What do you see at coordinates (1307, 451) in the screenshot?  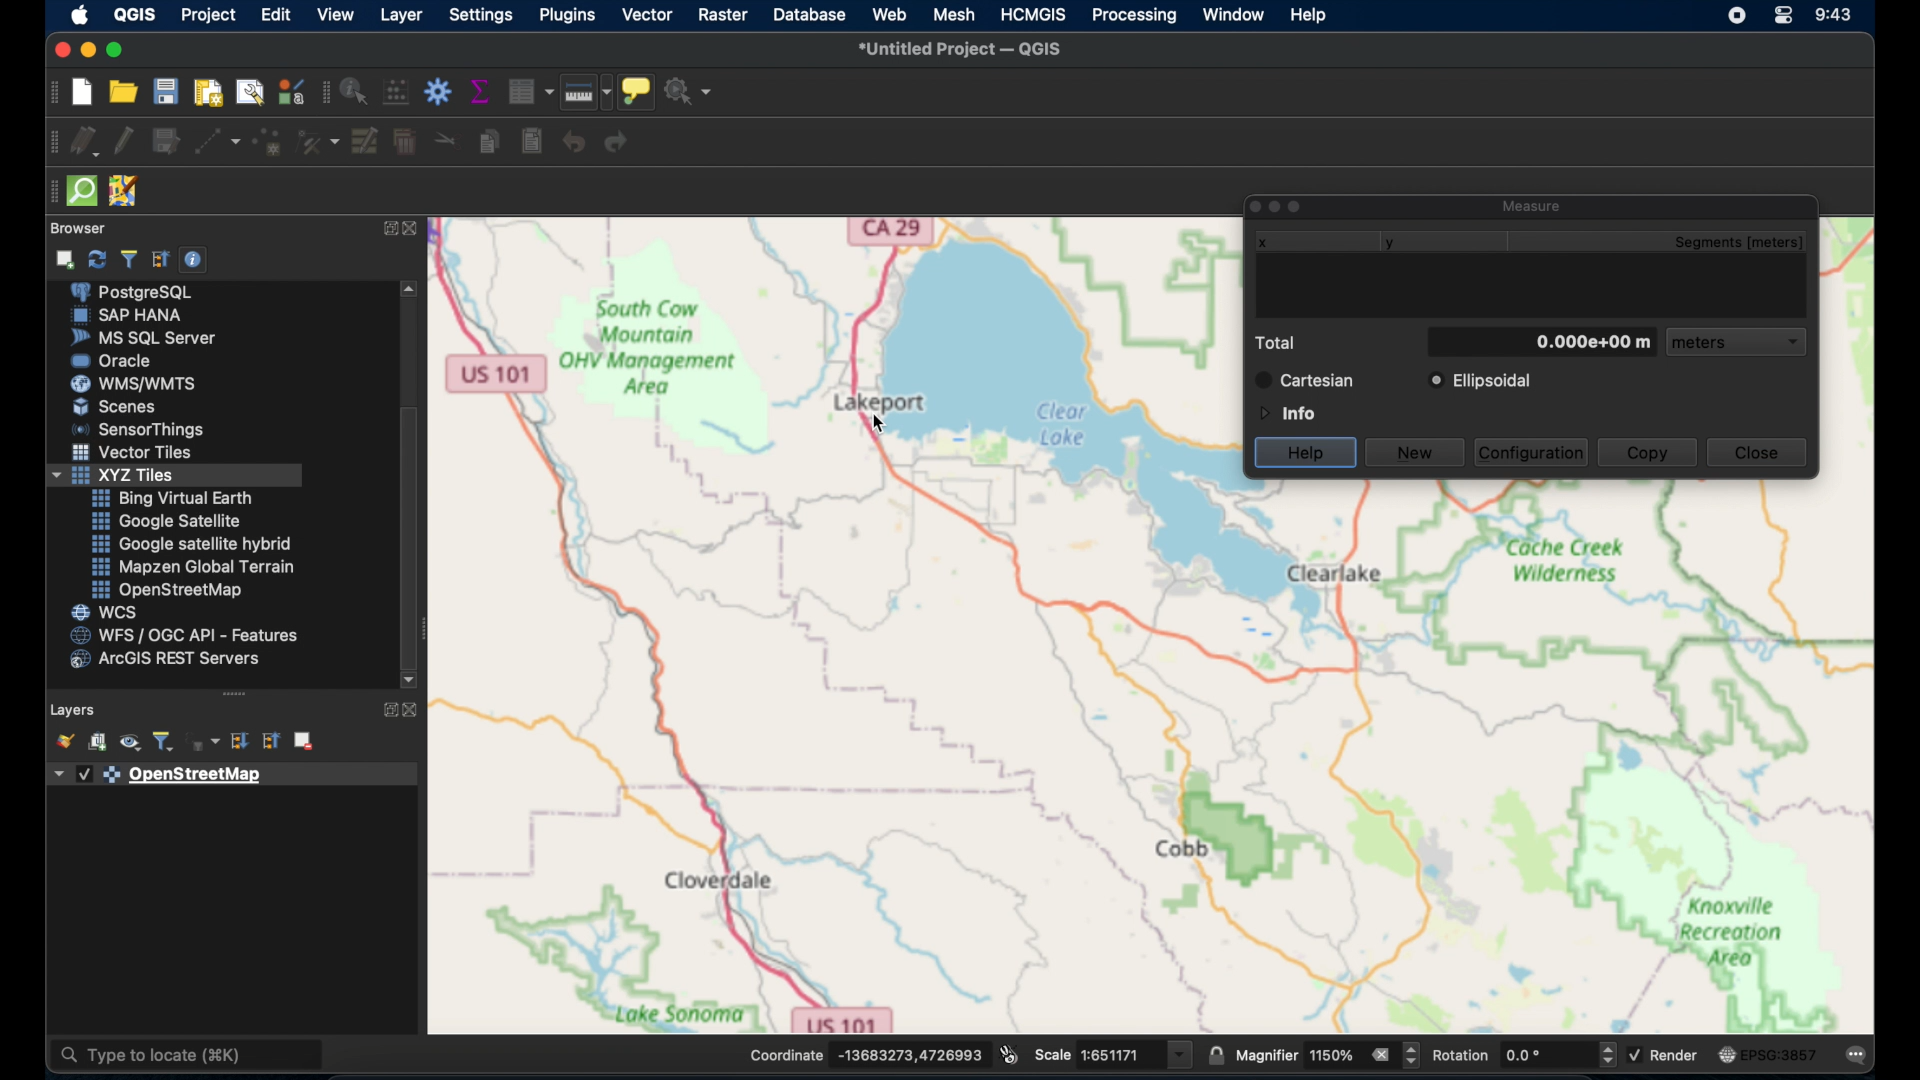 I see `help` at bounding box center [1307, 451].